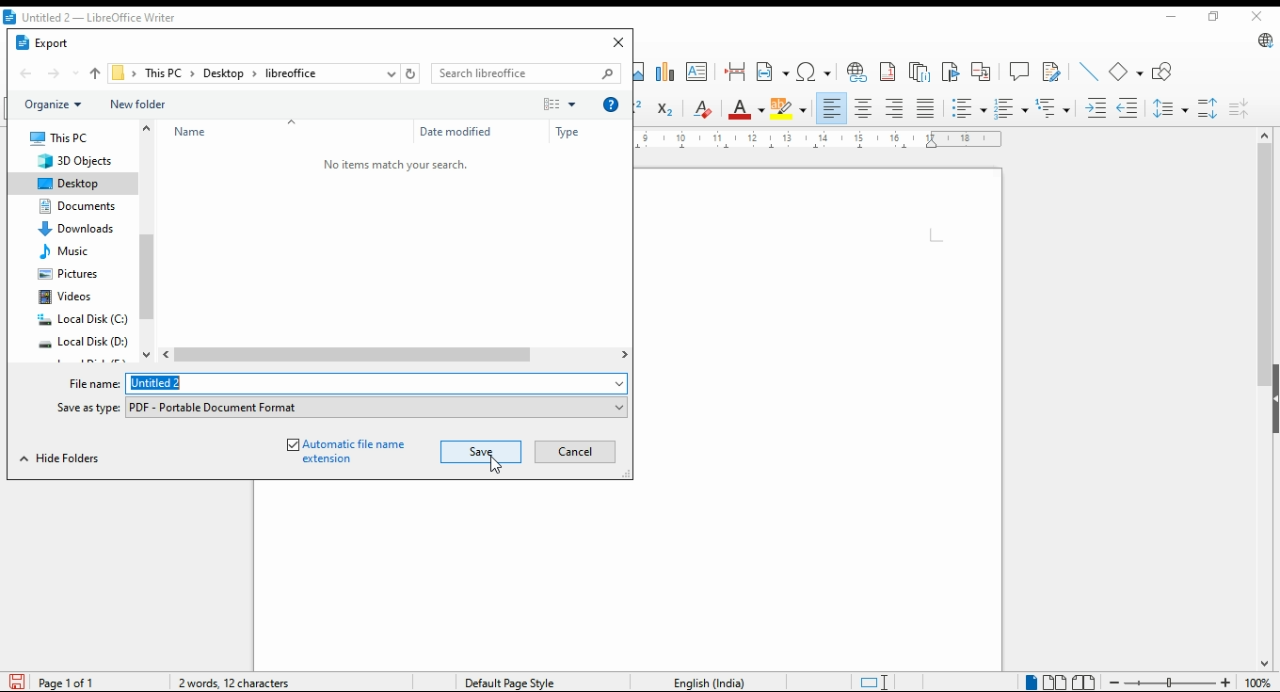 The height and width of the screenshot is (692, 1280). What do you see at coordinates (497, 464) in the screenshot?
I see `cursor` at bounding box center [497, 464].